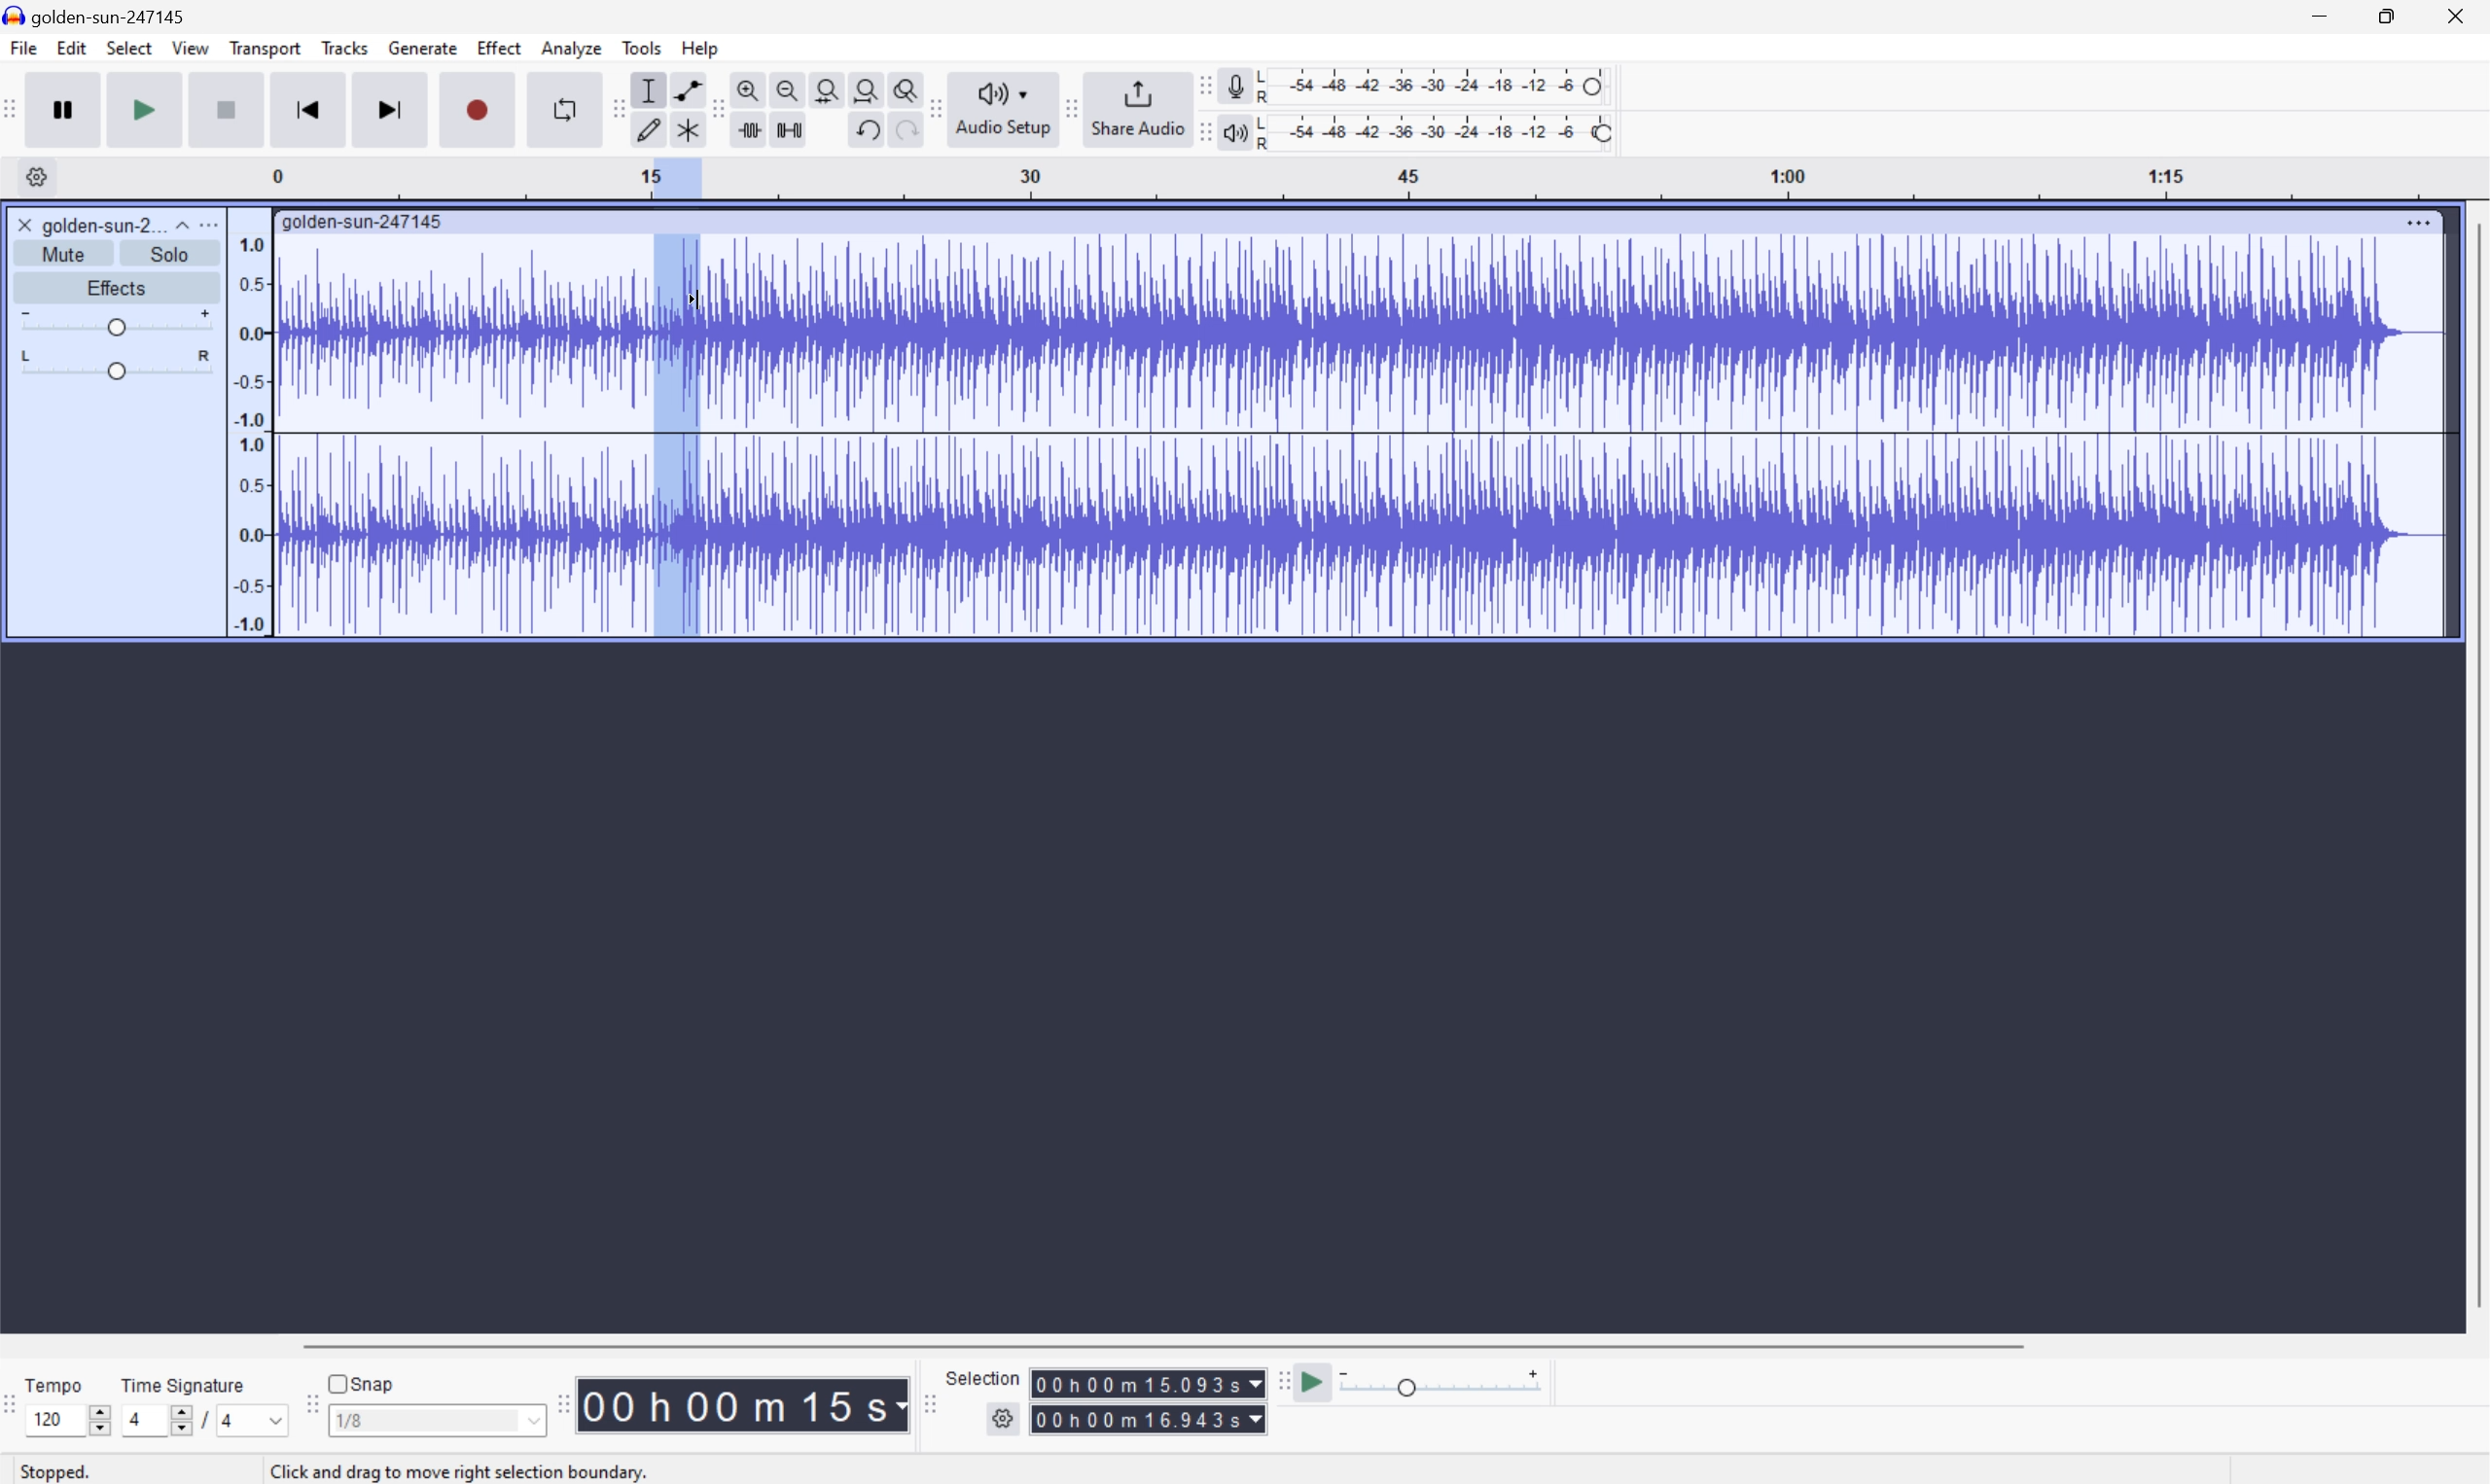  What do you see at coordinates (146, 110) in the screenshot?
I see `Play` at bounding box center [146, 110].